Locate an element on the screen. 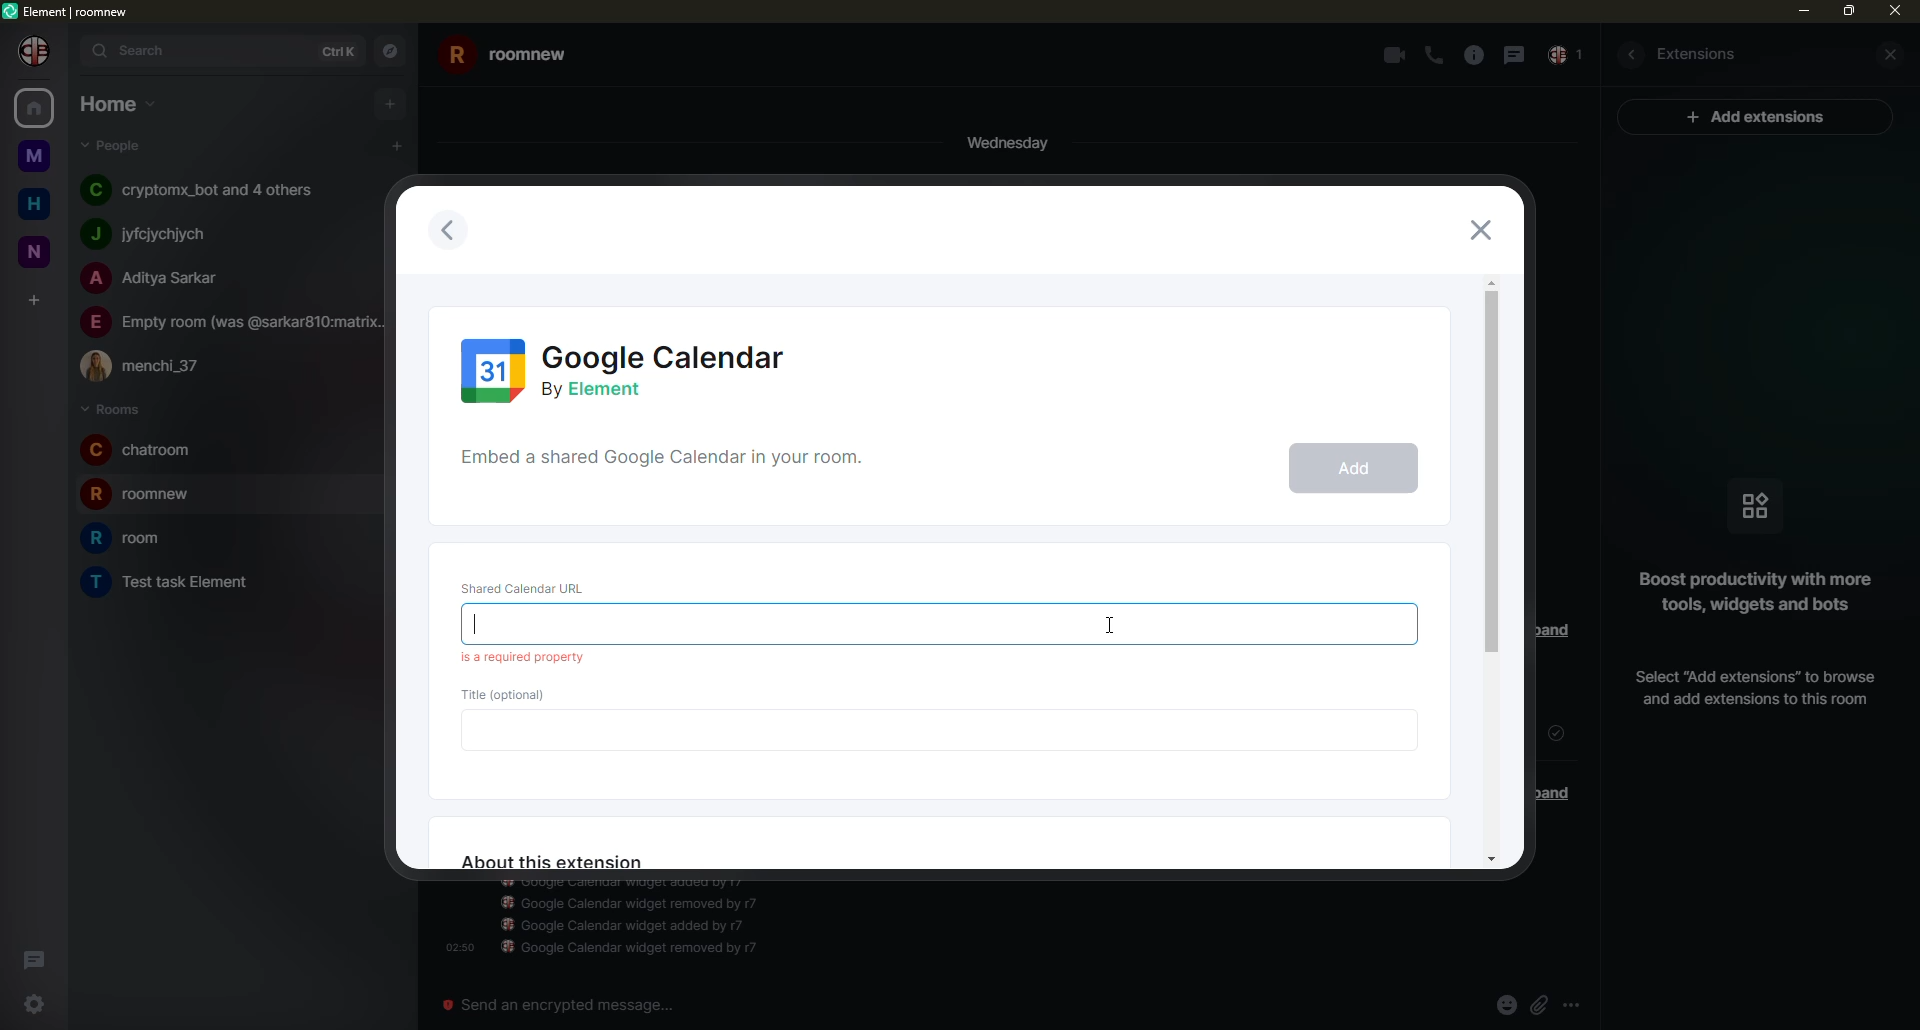 The width and height of the screenshot is (1920, 1030). close is located at coordinates (1895, 53).